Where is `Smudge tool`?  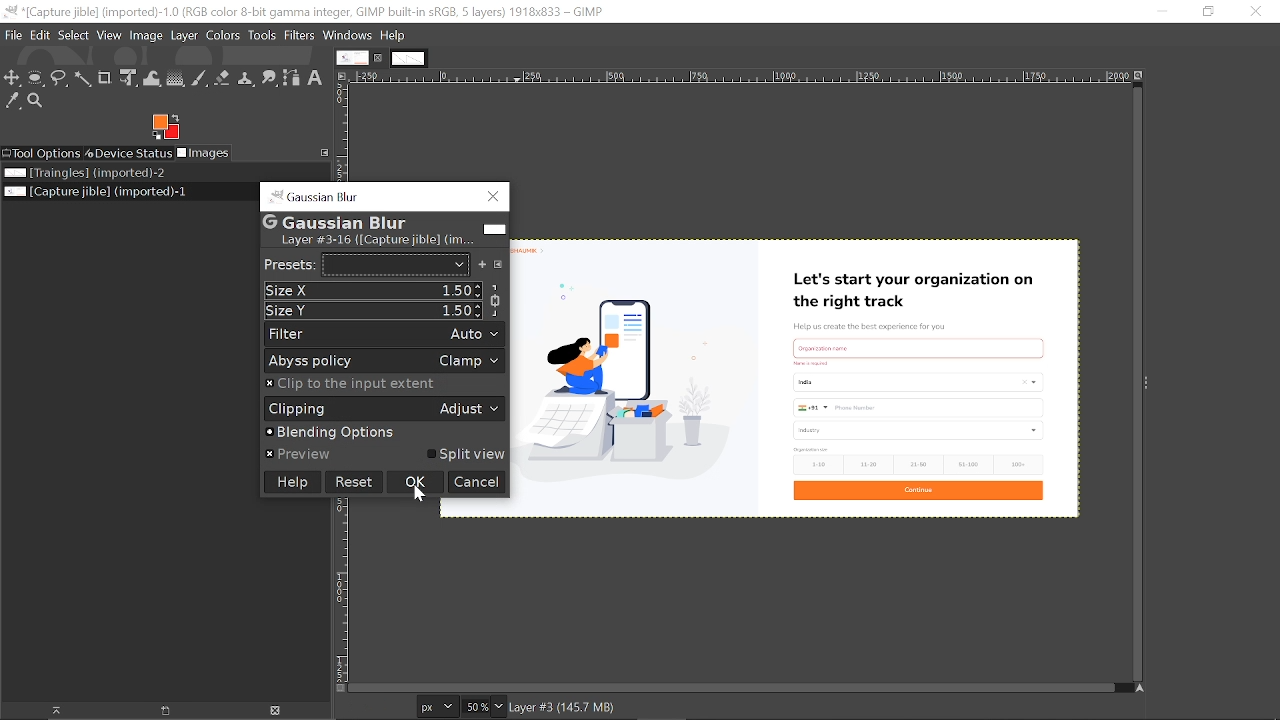 Smudge tool is located at coordinates (270, 77).